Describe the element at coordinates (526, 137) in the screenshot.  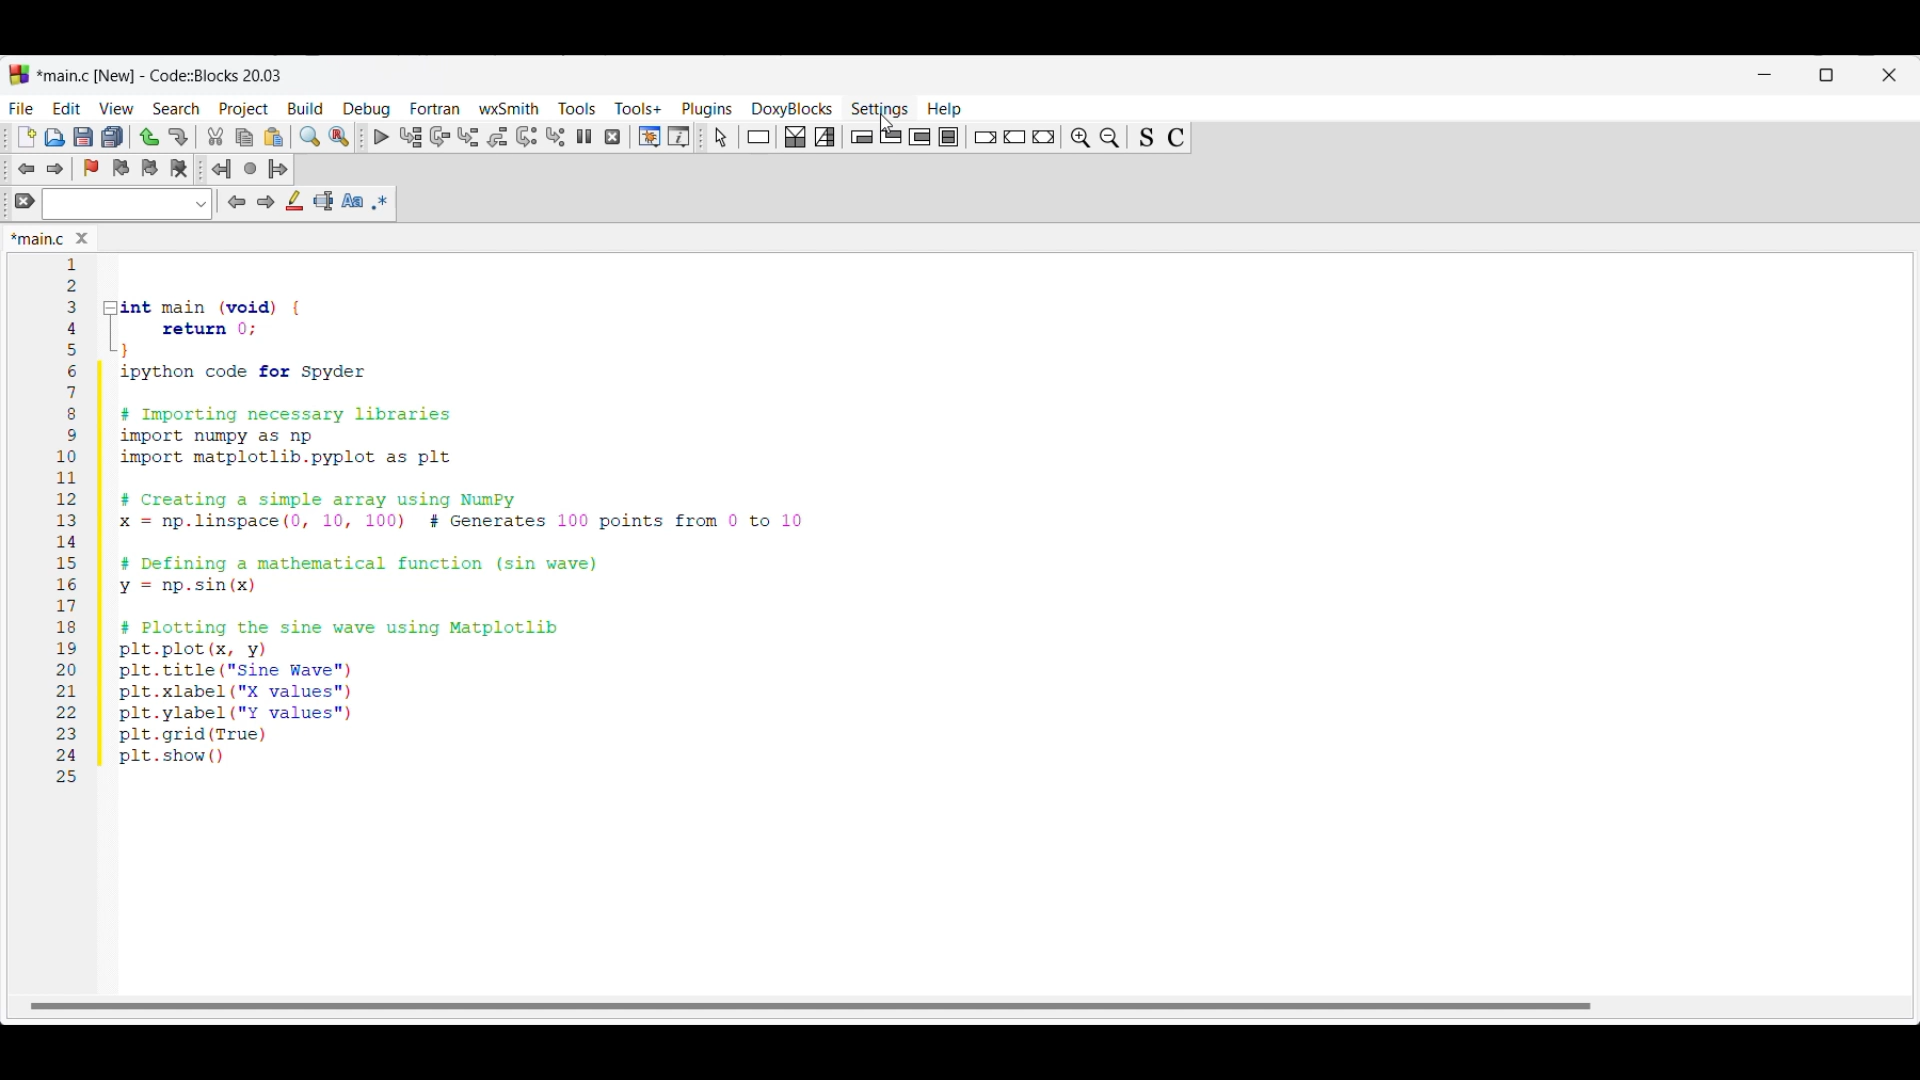
I see `Next instruction` at that location.